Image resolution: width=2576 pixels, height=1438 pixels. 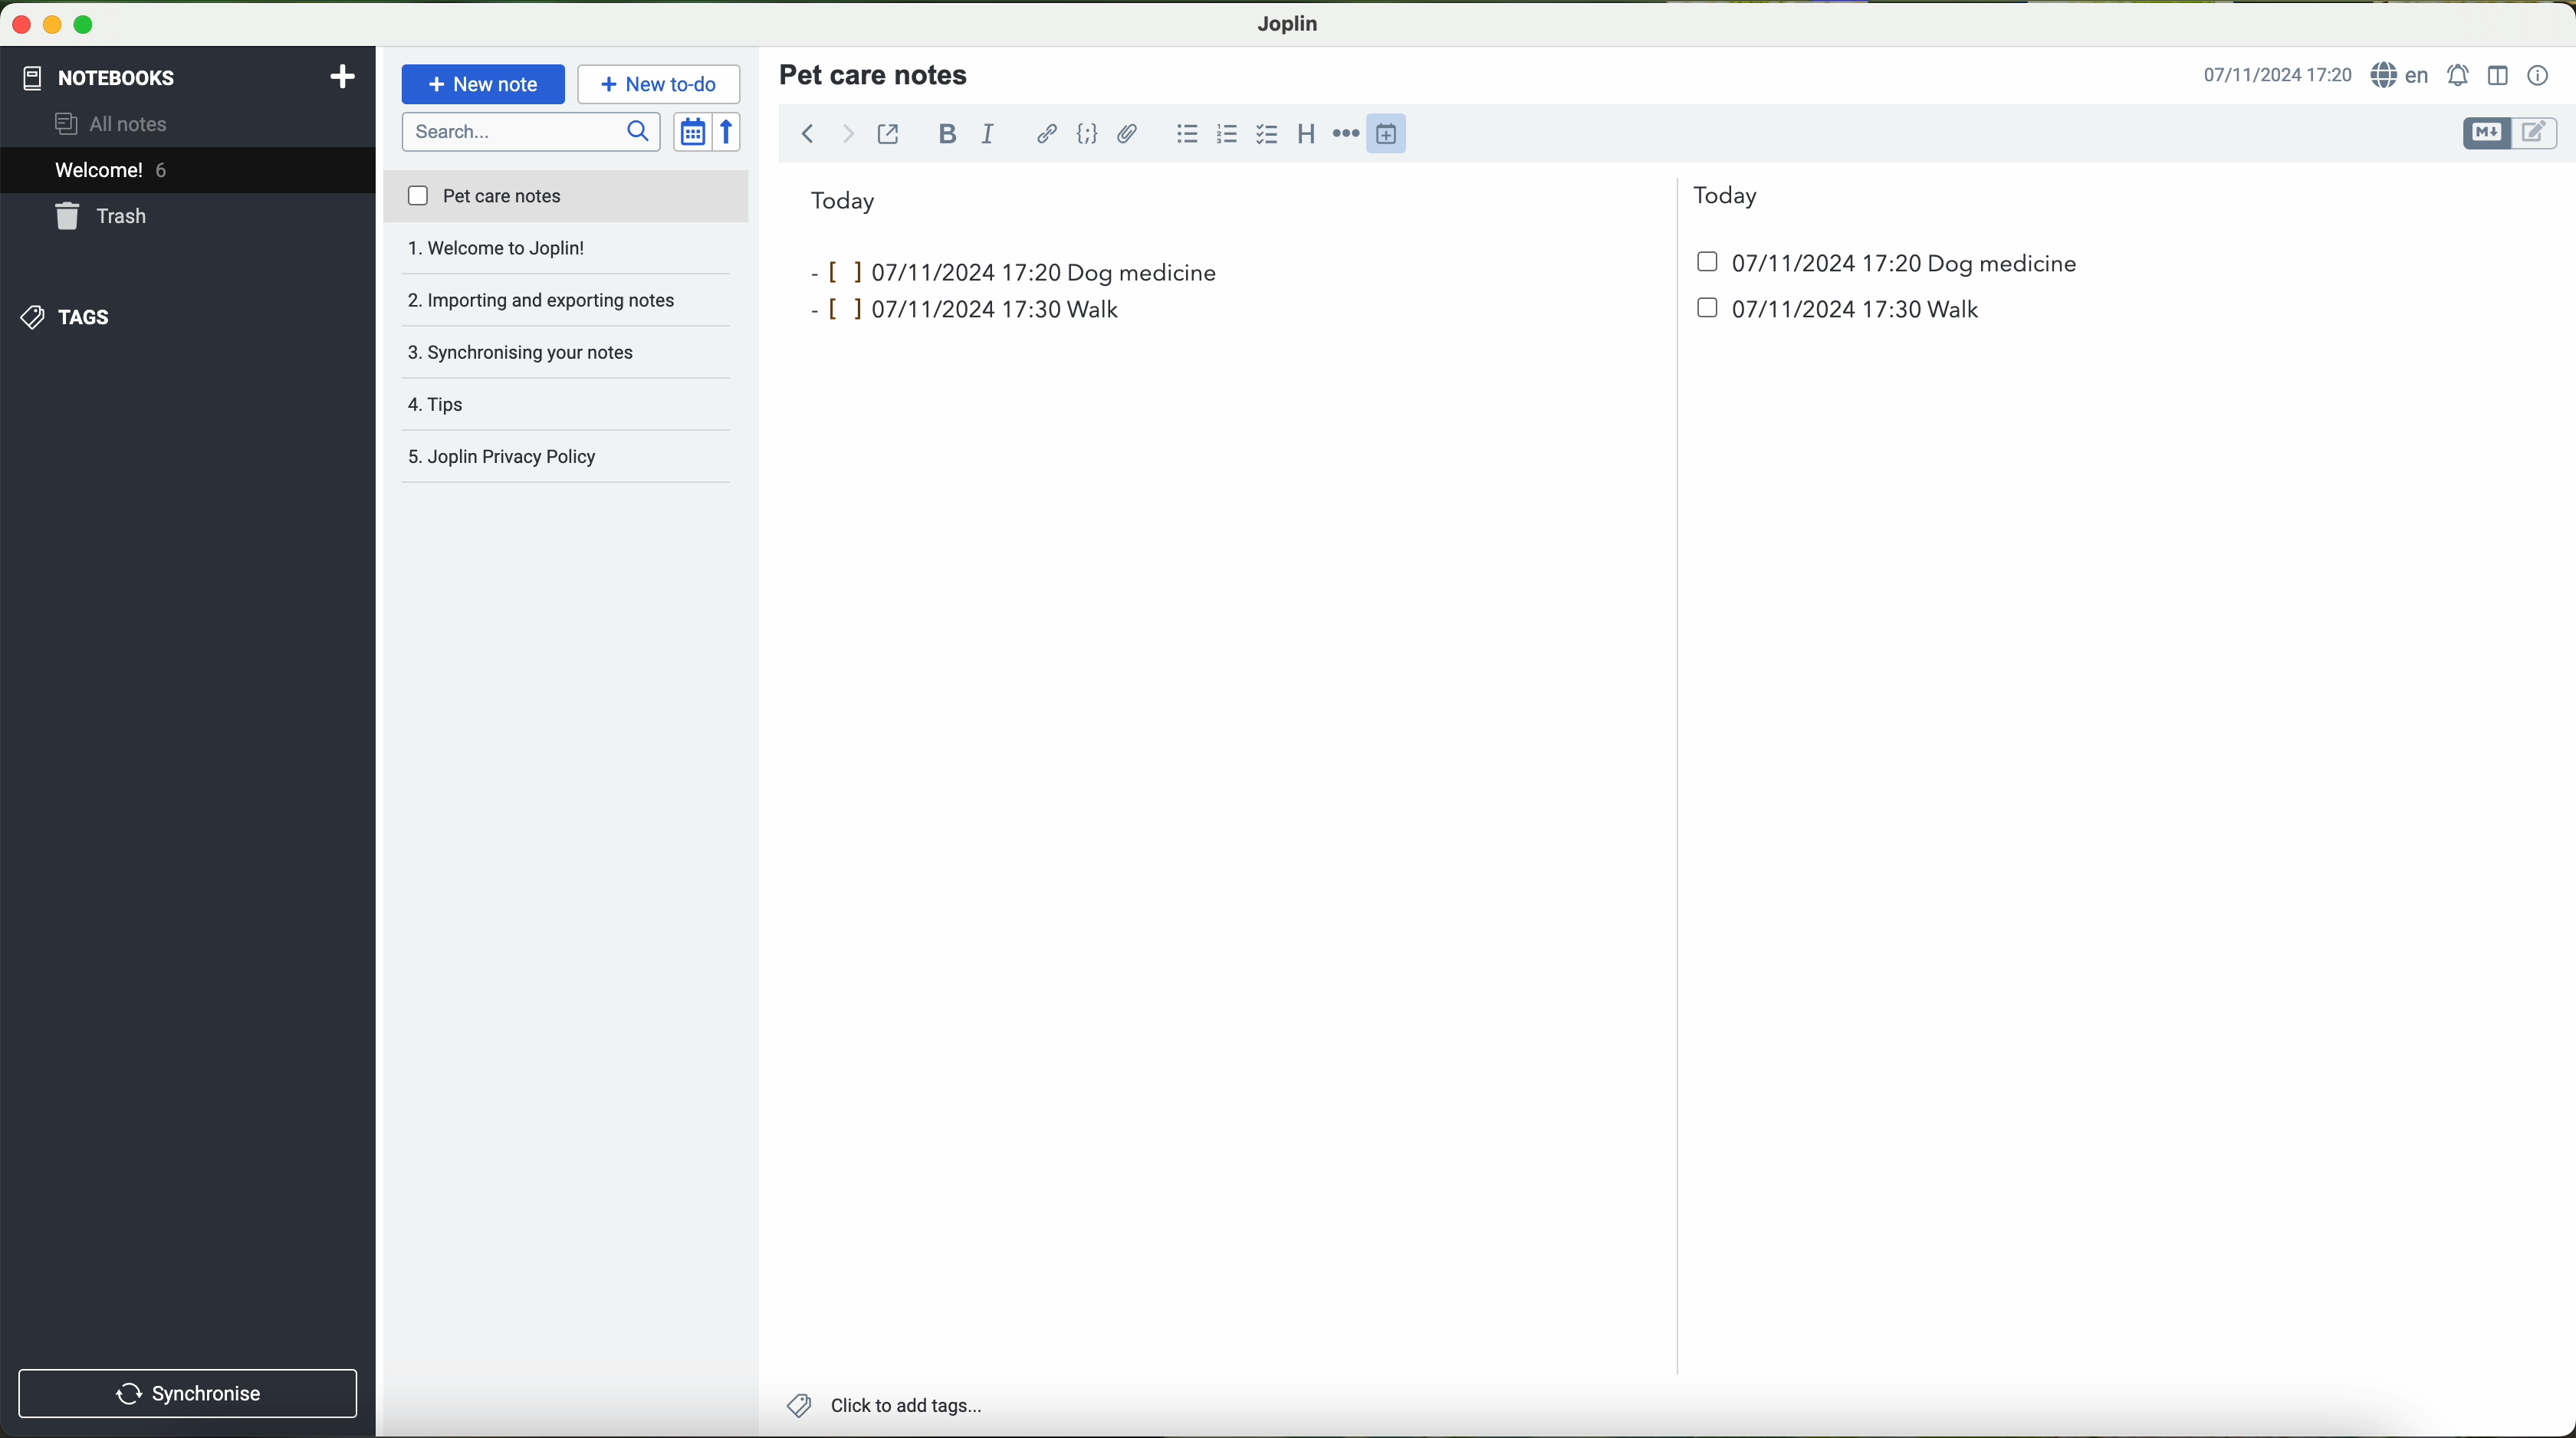 I want to click on search bar, so click(x=534, y=130).